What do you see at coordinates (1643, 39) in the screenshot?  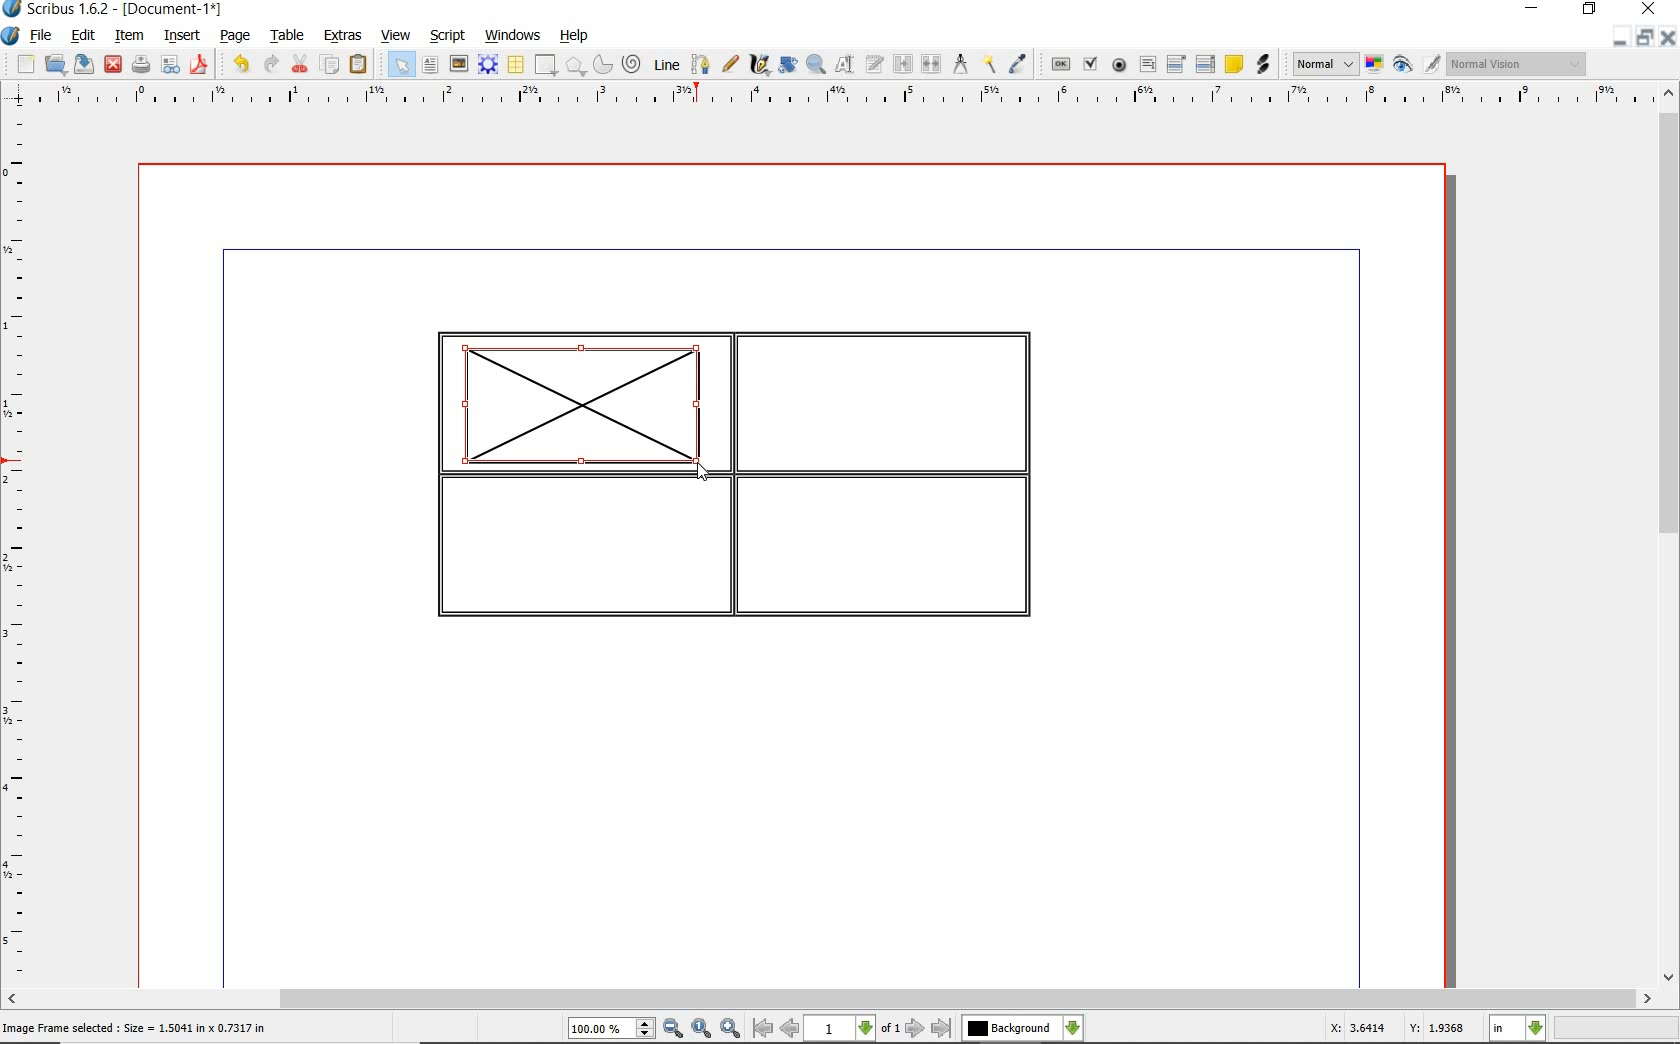 I see `restore` at bounding box center [1643, 39].